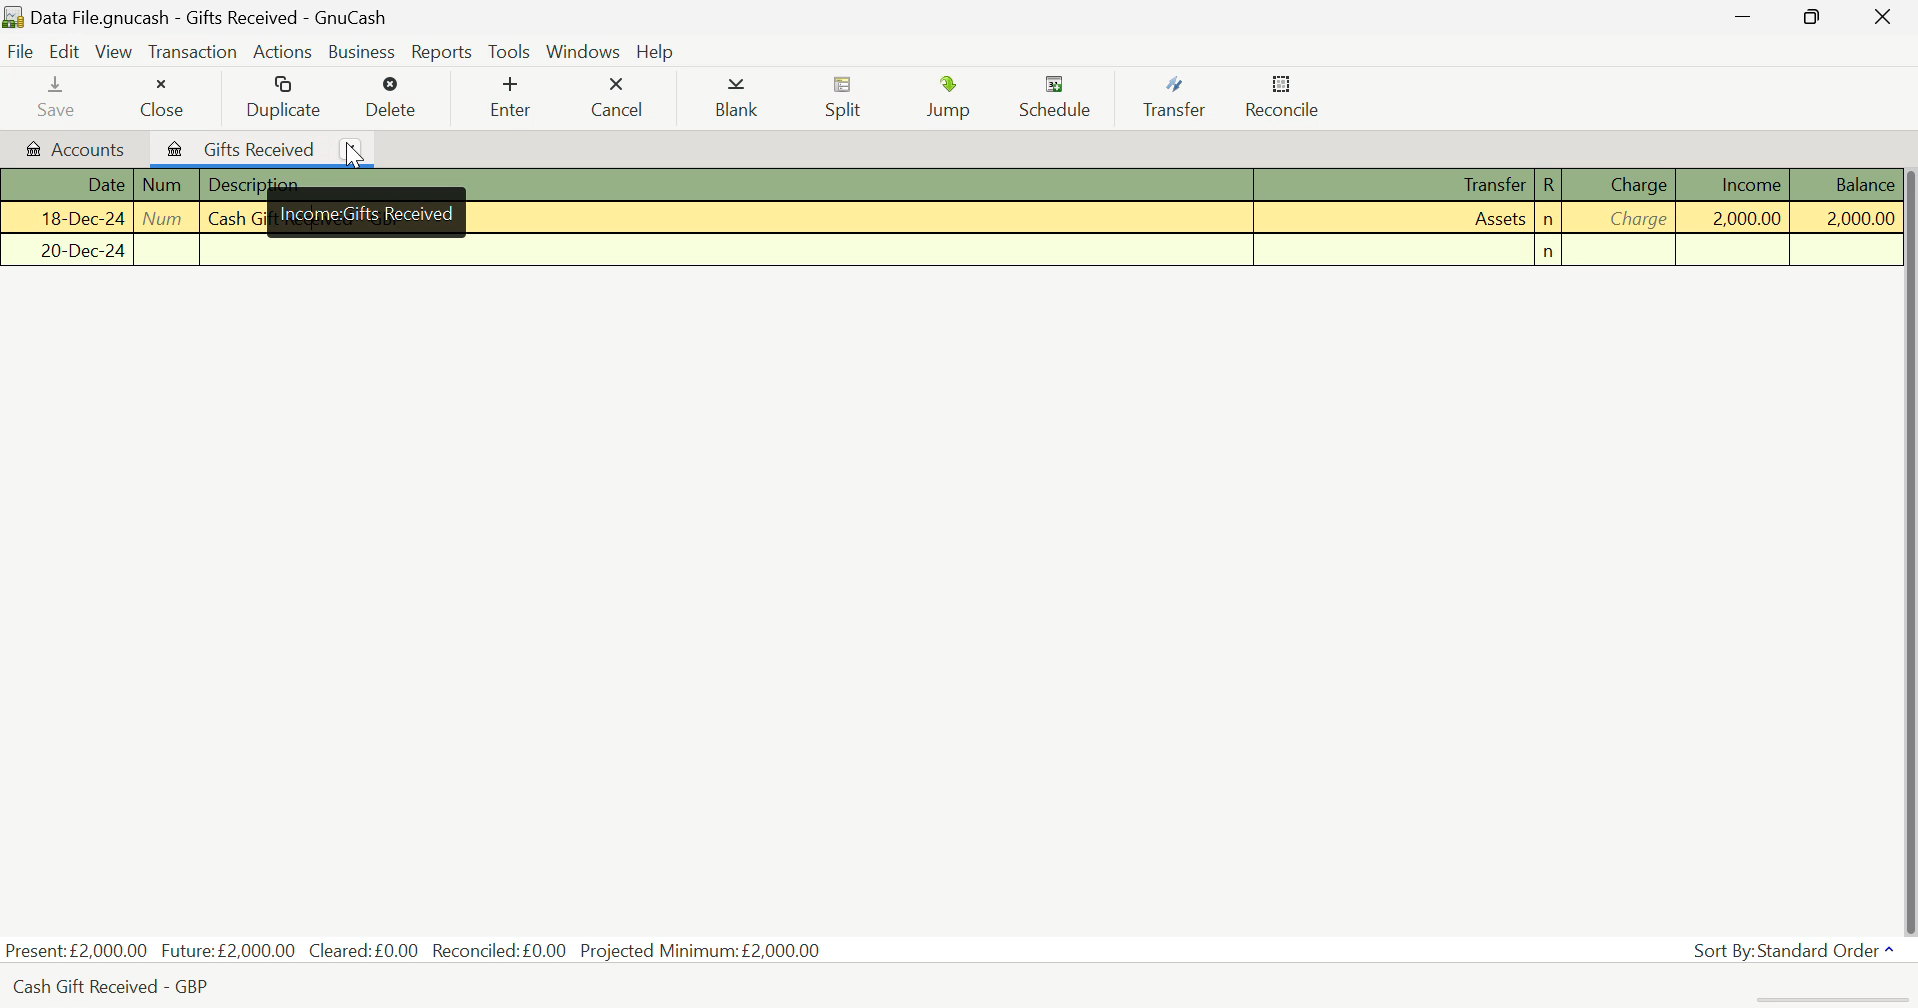 The image size is (1918, 1008). Describe the element at coordinates (349, 148) in the screenshot. I see `Cursor on Close Tab Button` at that location.